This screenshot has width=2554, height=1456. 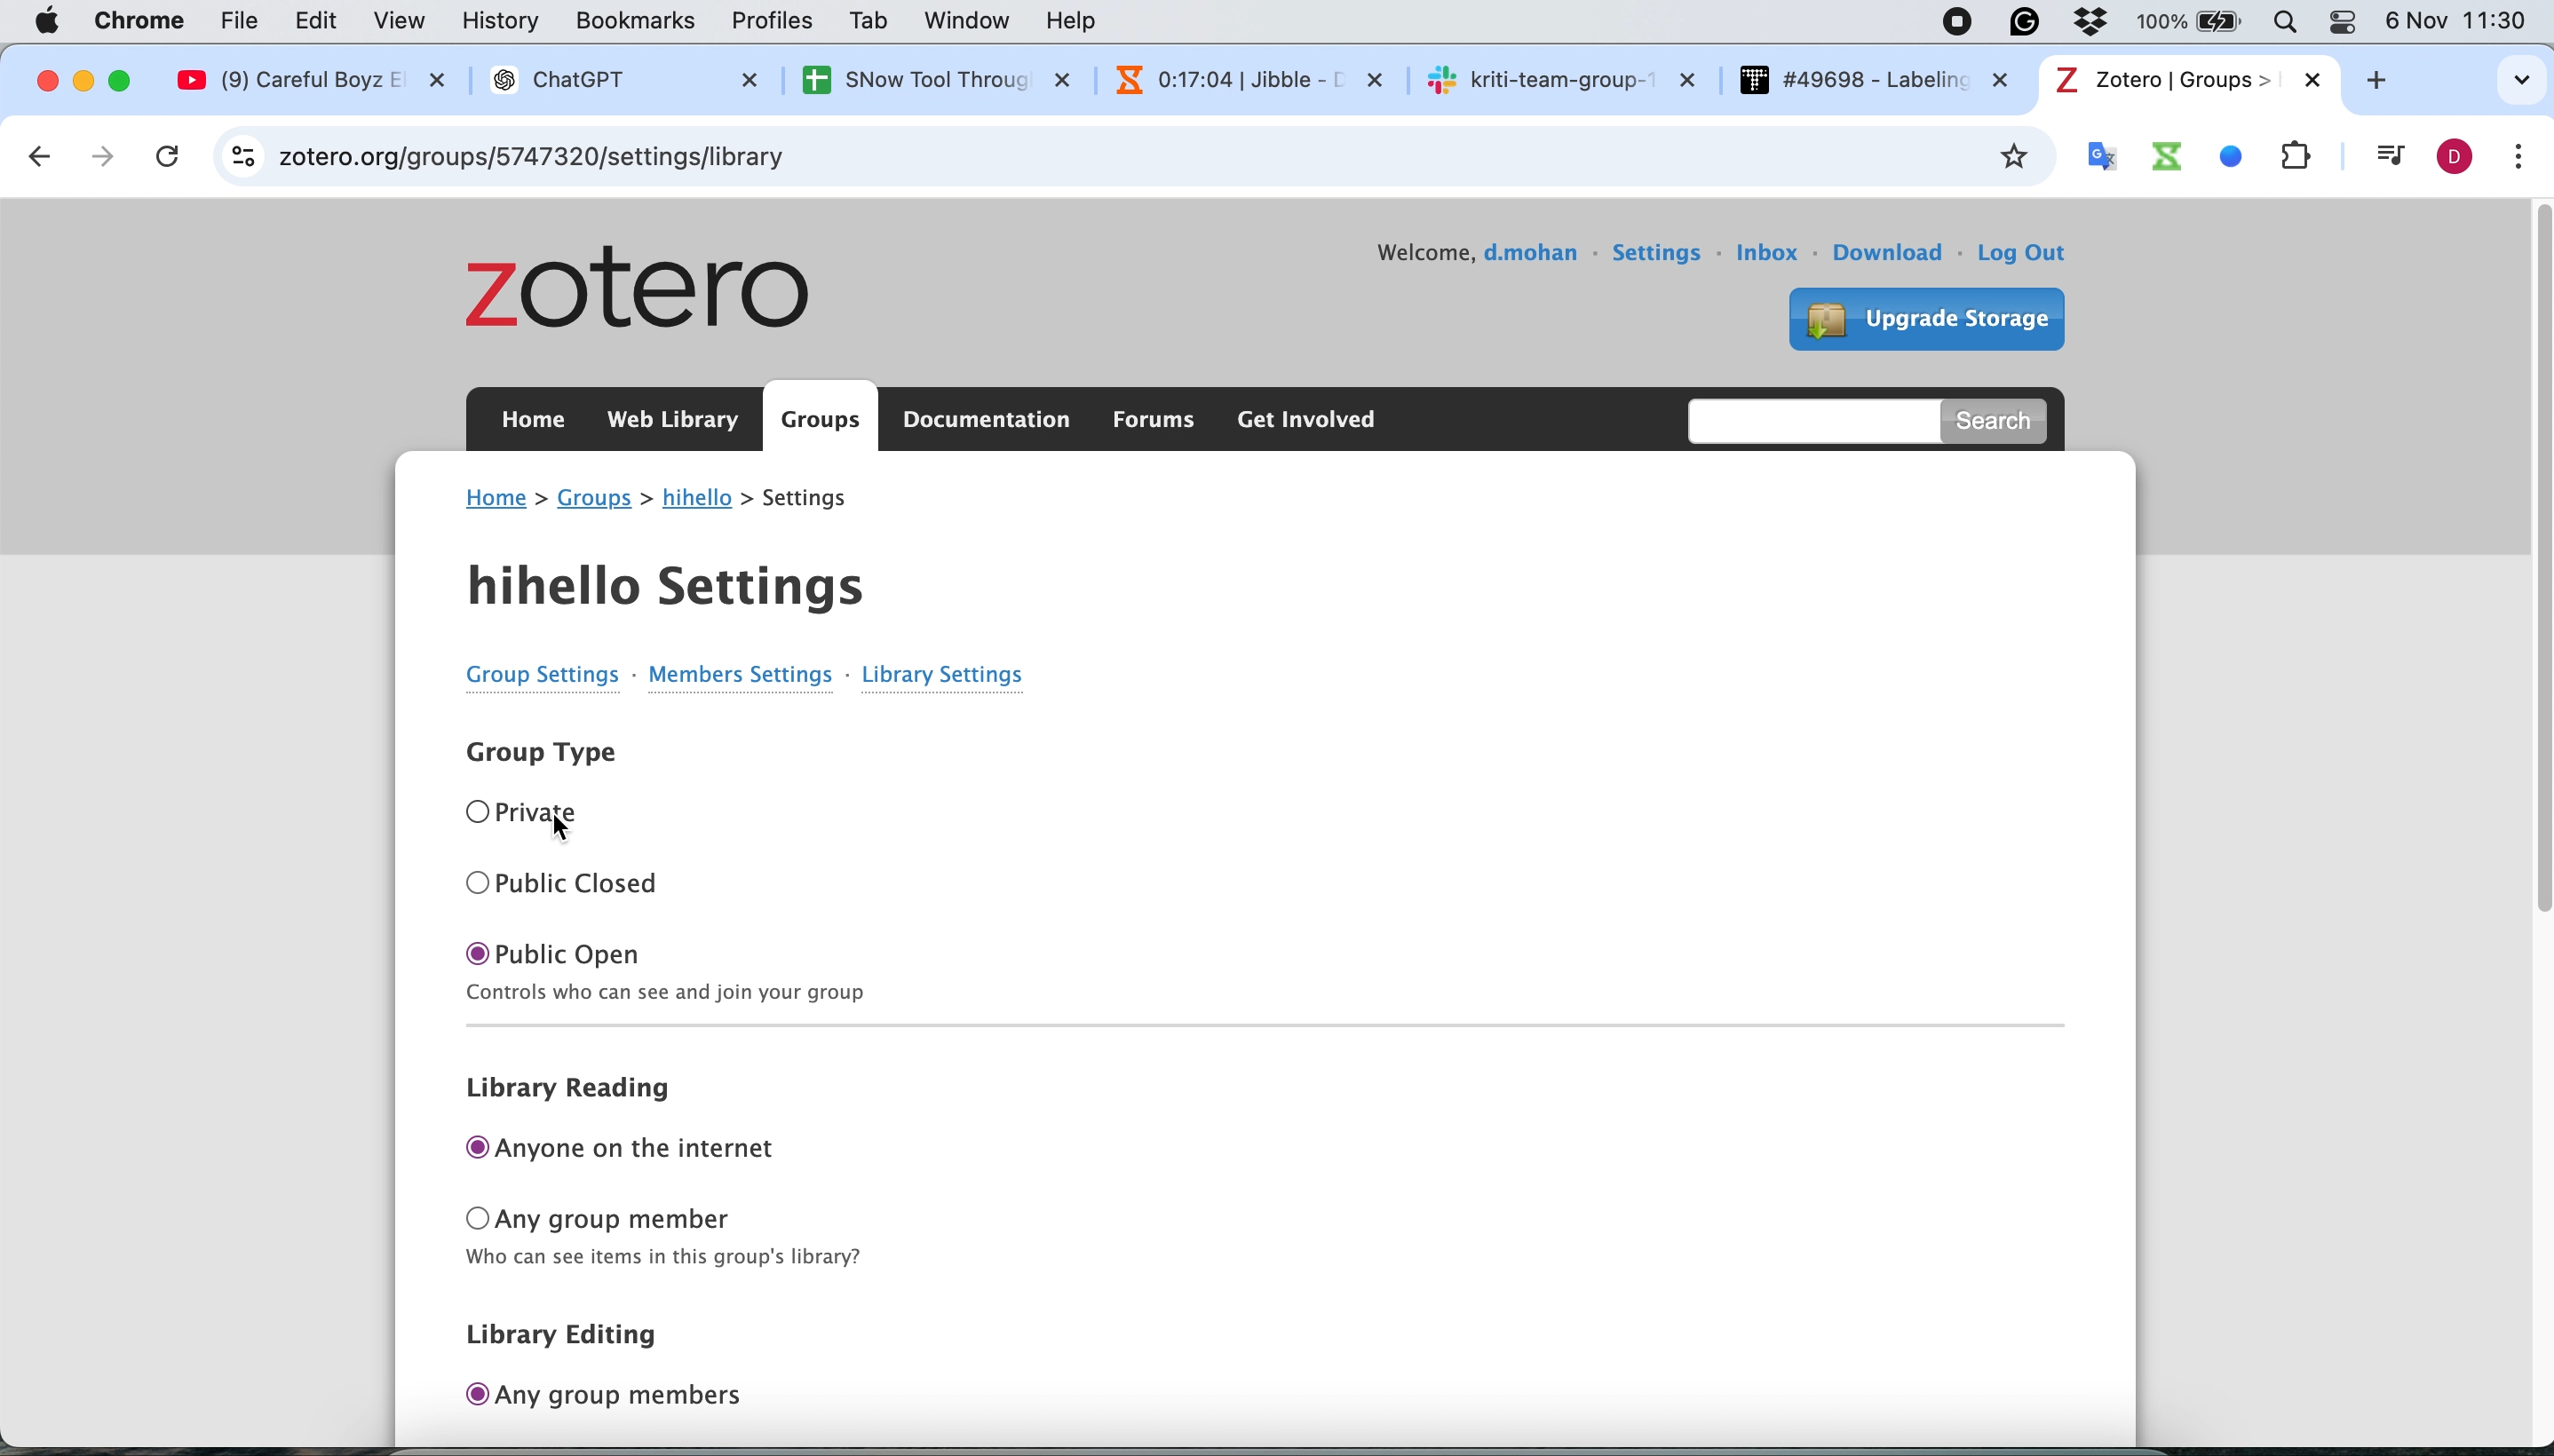 I want to click on upgrade storage, so click(x=1916, y=315).